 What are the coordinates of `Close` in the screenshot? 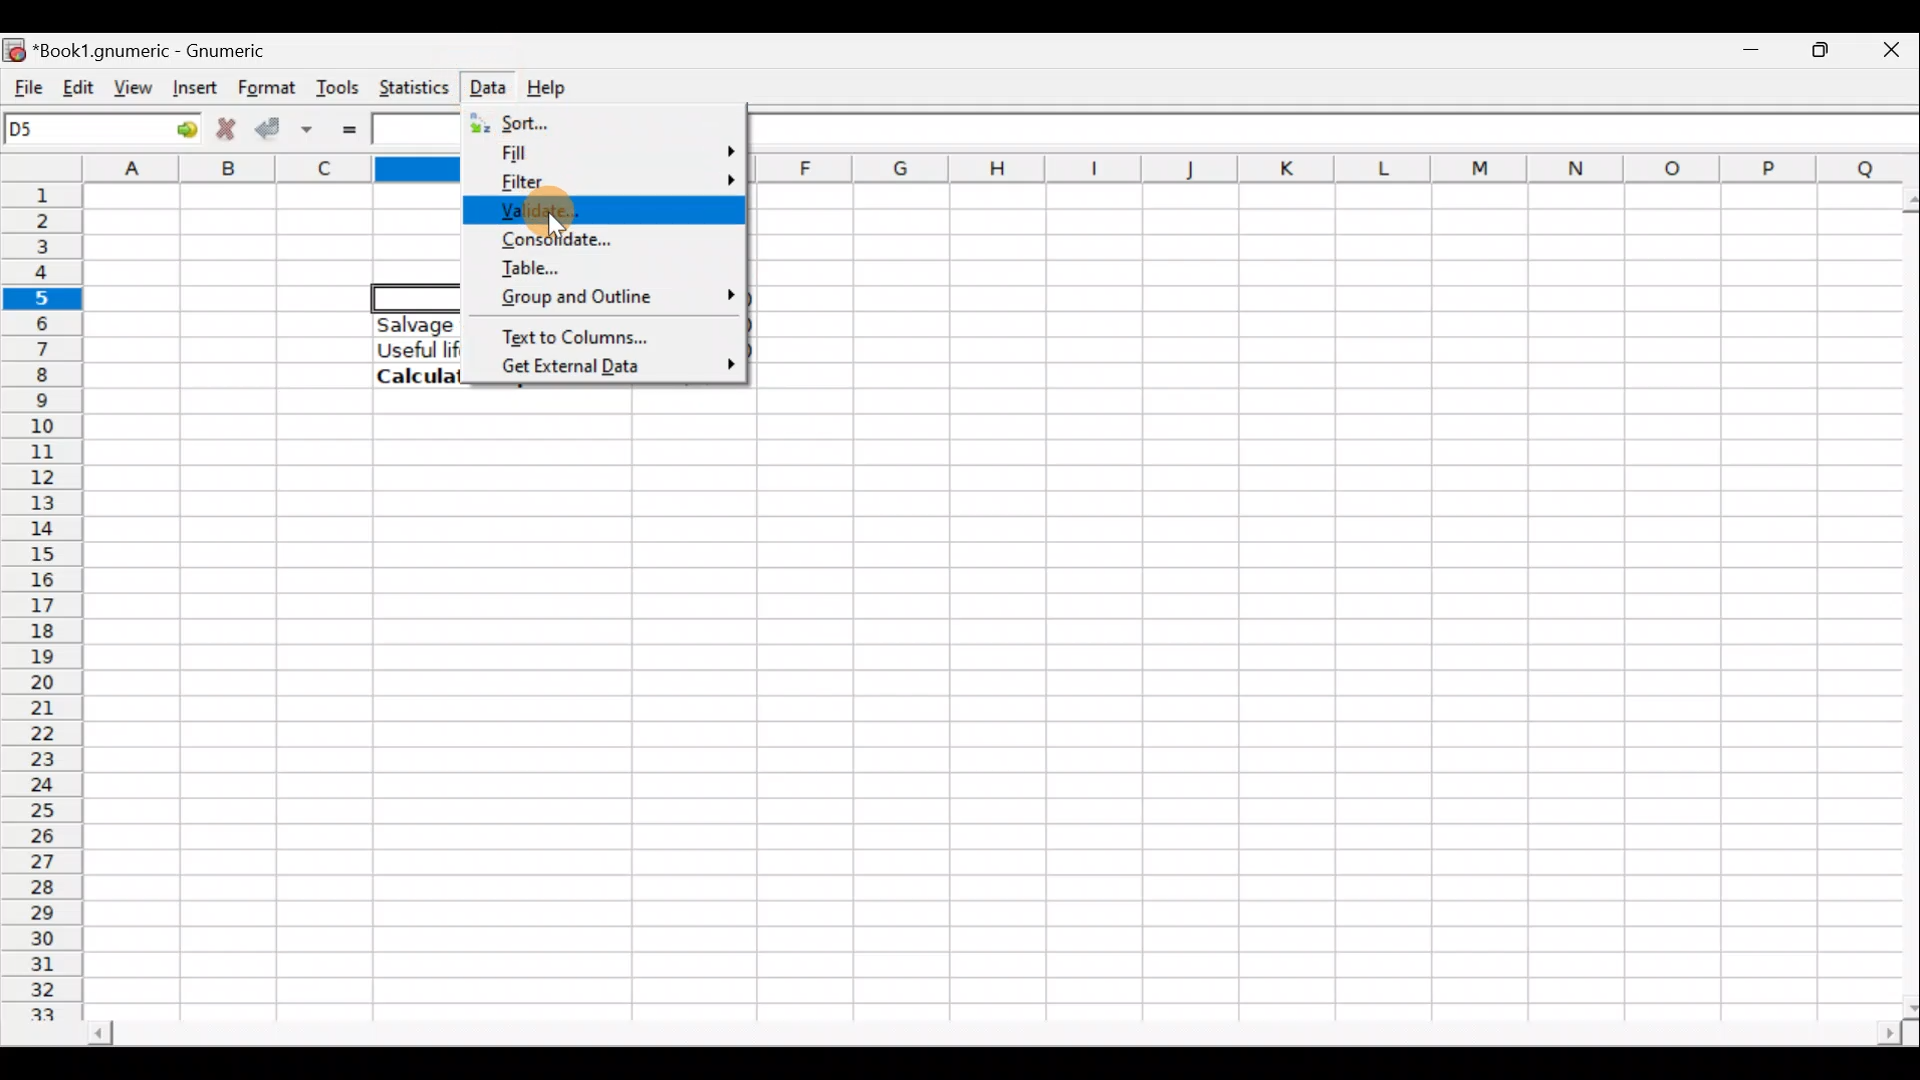 It's located at (1895, 48).